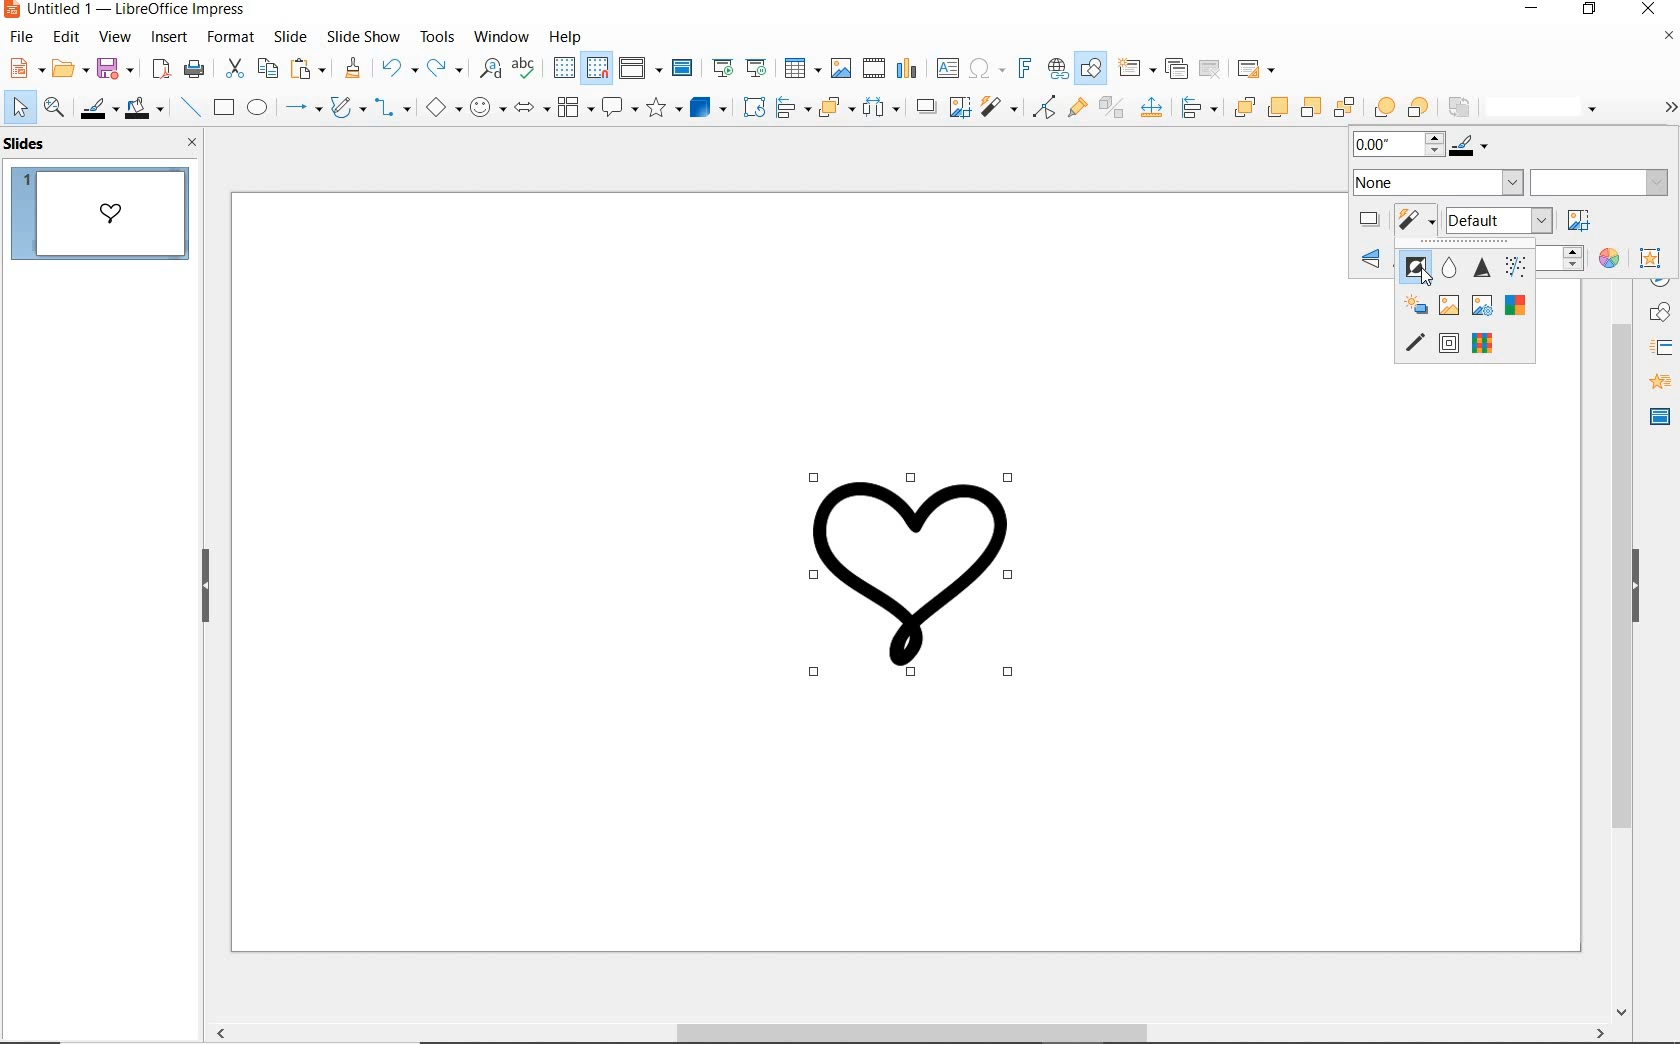 The height and width of the screenshot is (1044, 1680). What do you see at coordinates (757, 68) in the screenshot?
I see `start from current slide` at bounding box center [757, 68].